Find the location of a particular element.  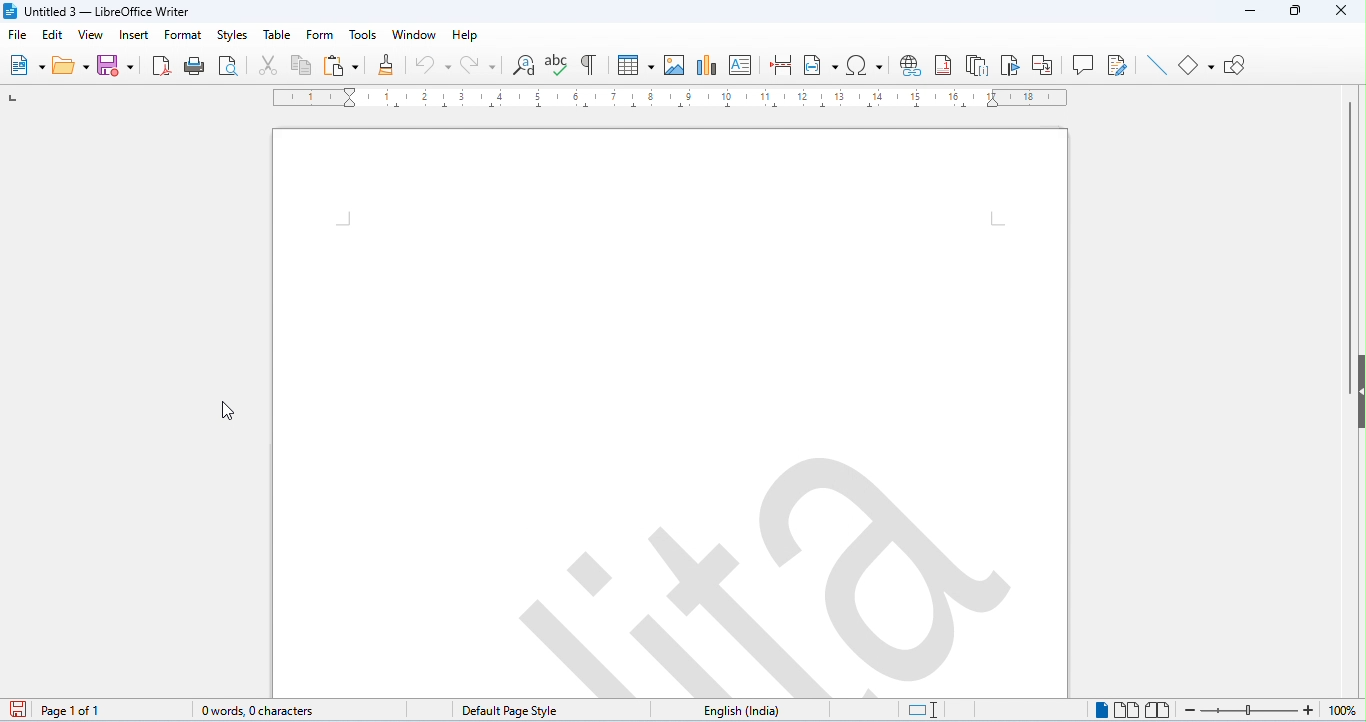

ruler is located at coordinates (670, 99).